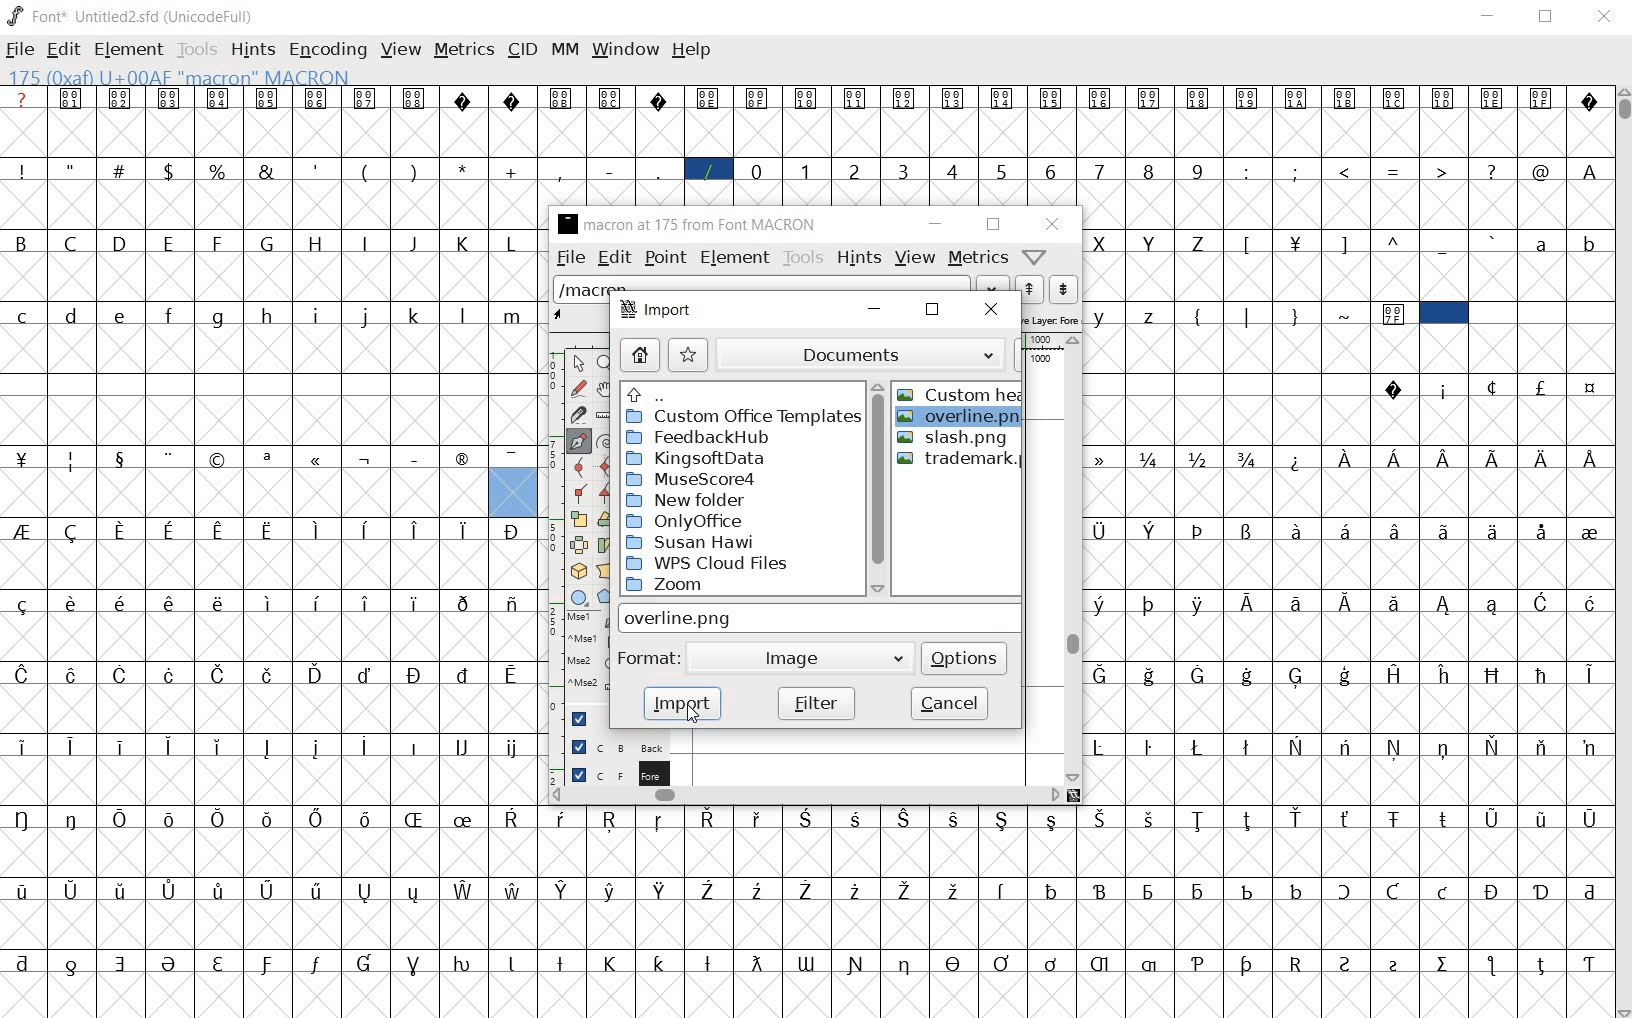 The image size is (1632, 1018). What do you see at coordinates (1492, 532) in the screenshot?
I see `Symbol` at bounding box center [1492, 532].